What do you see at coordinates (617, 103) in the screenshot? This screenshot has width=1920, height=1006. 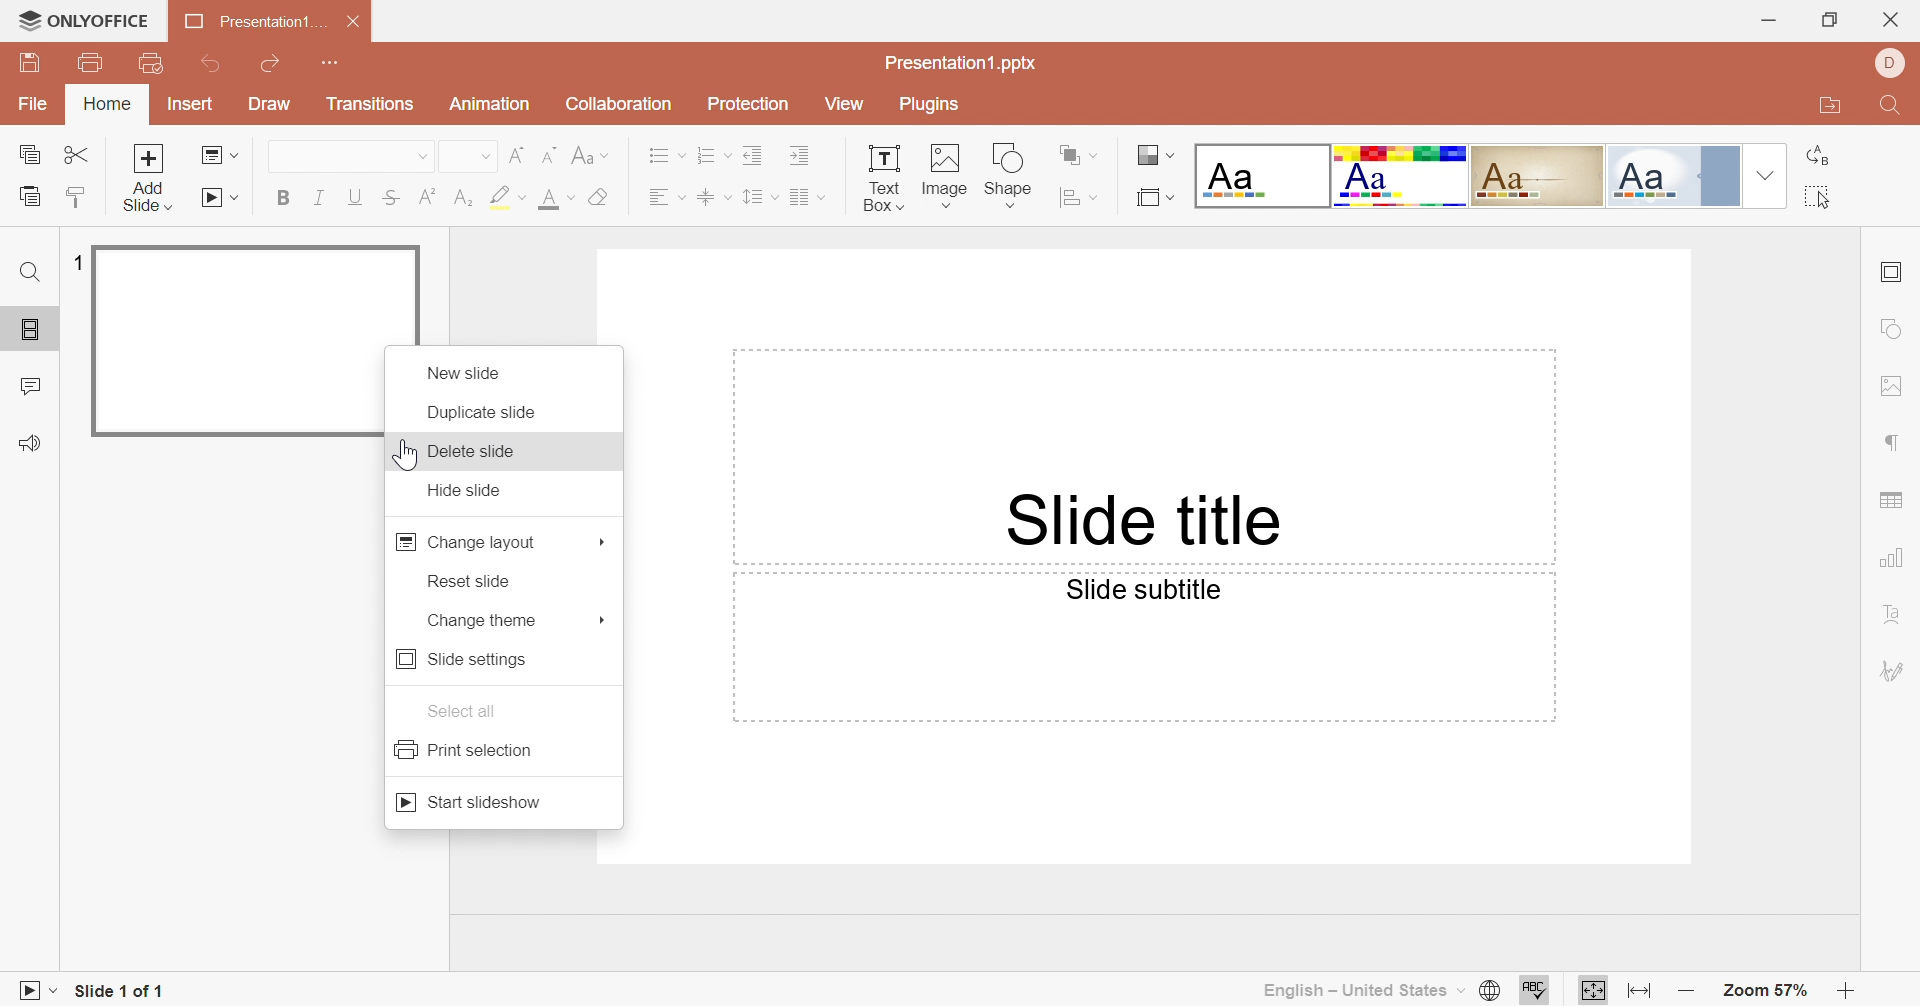 I see `Collection` at bounding box center [617, 103].